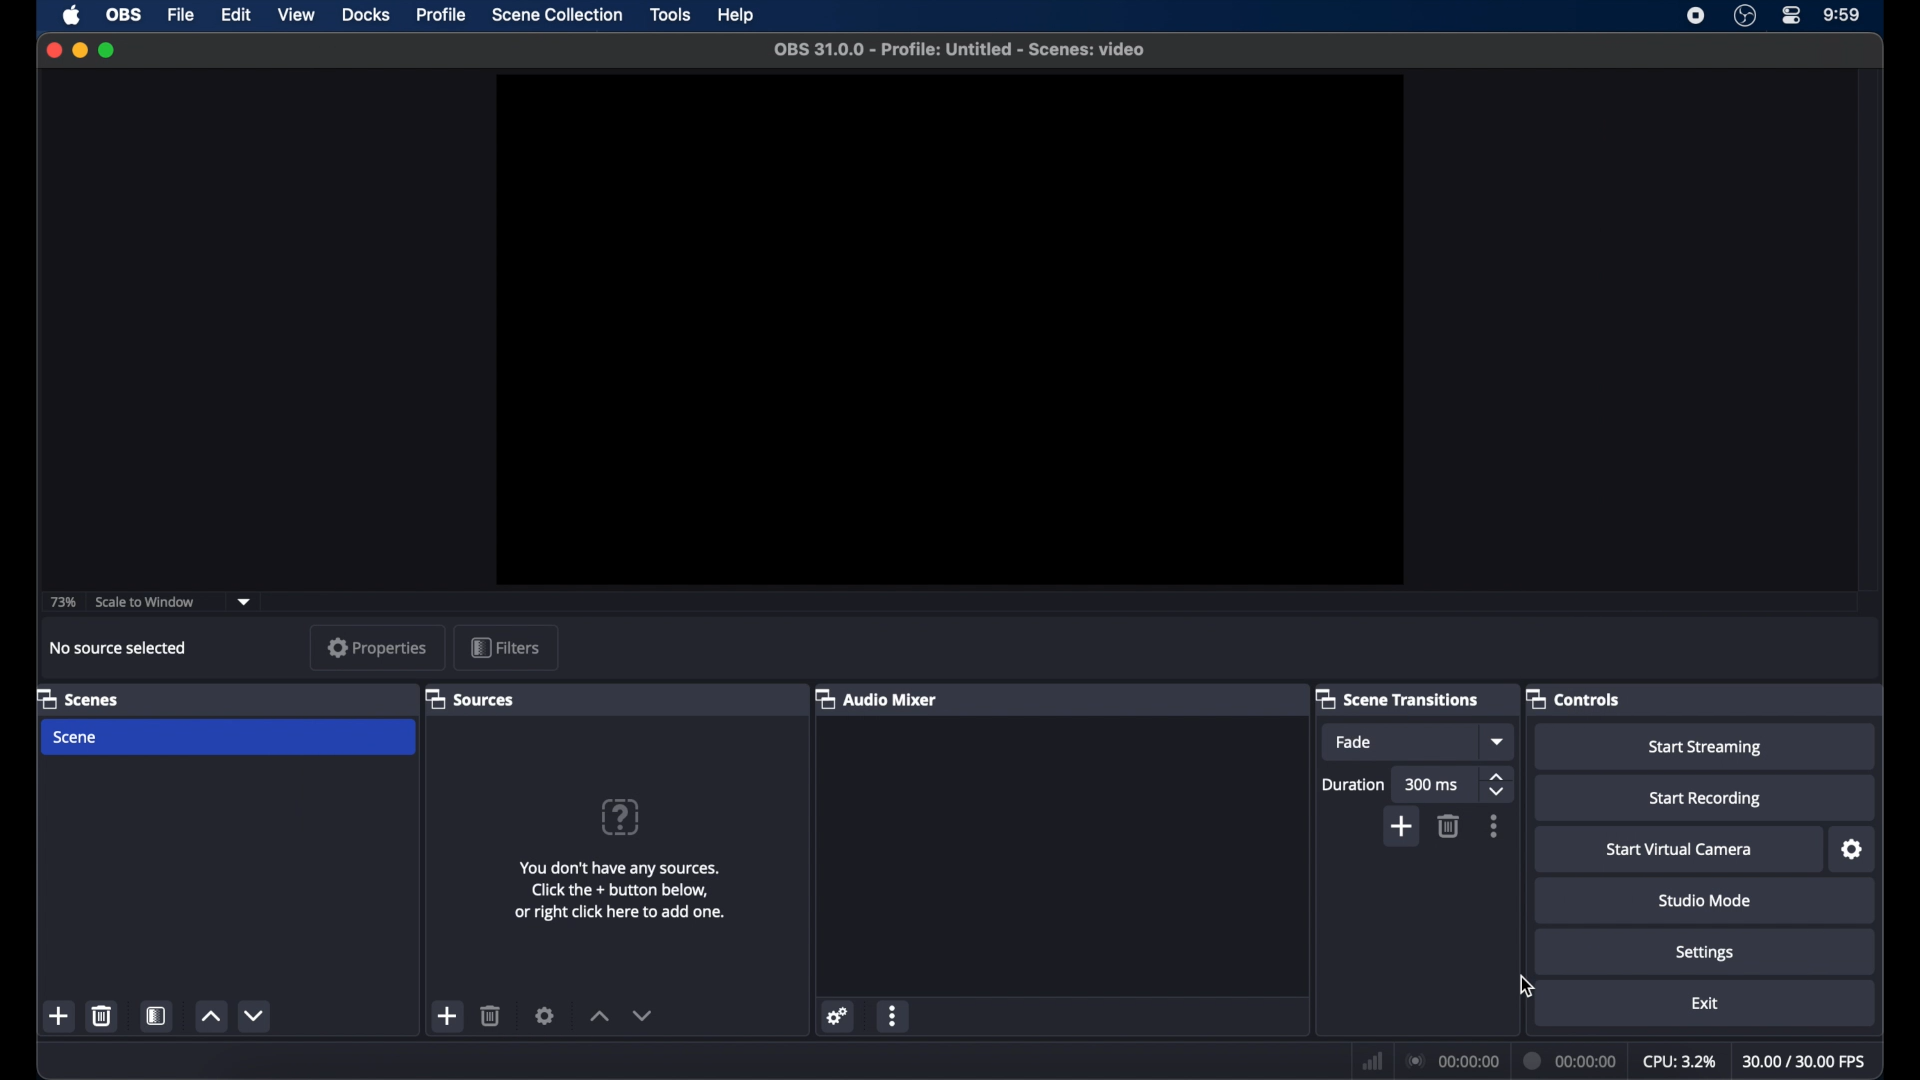  I want to click on scene transitions, so click(1397, 698).